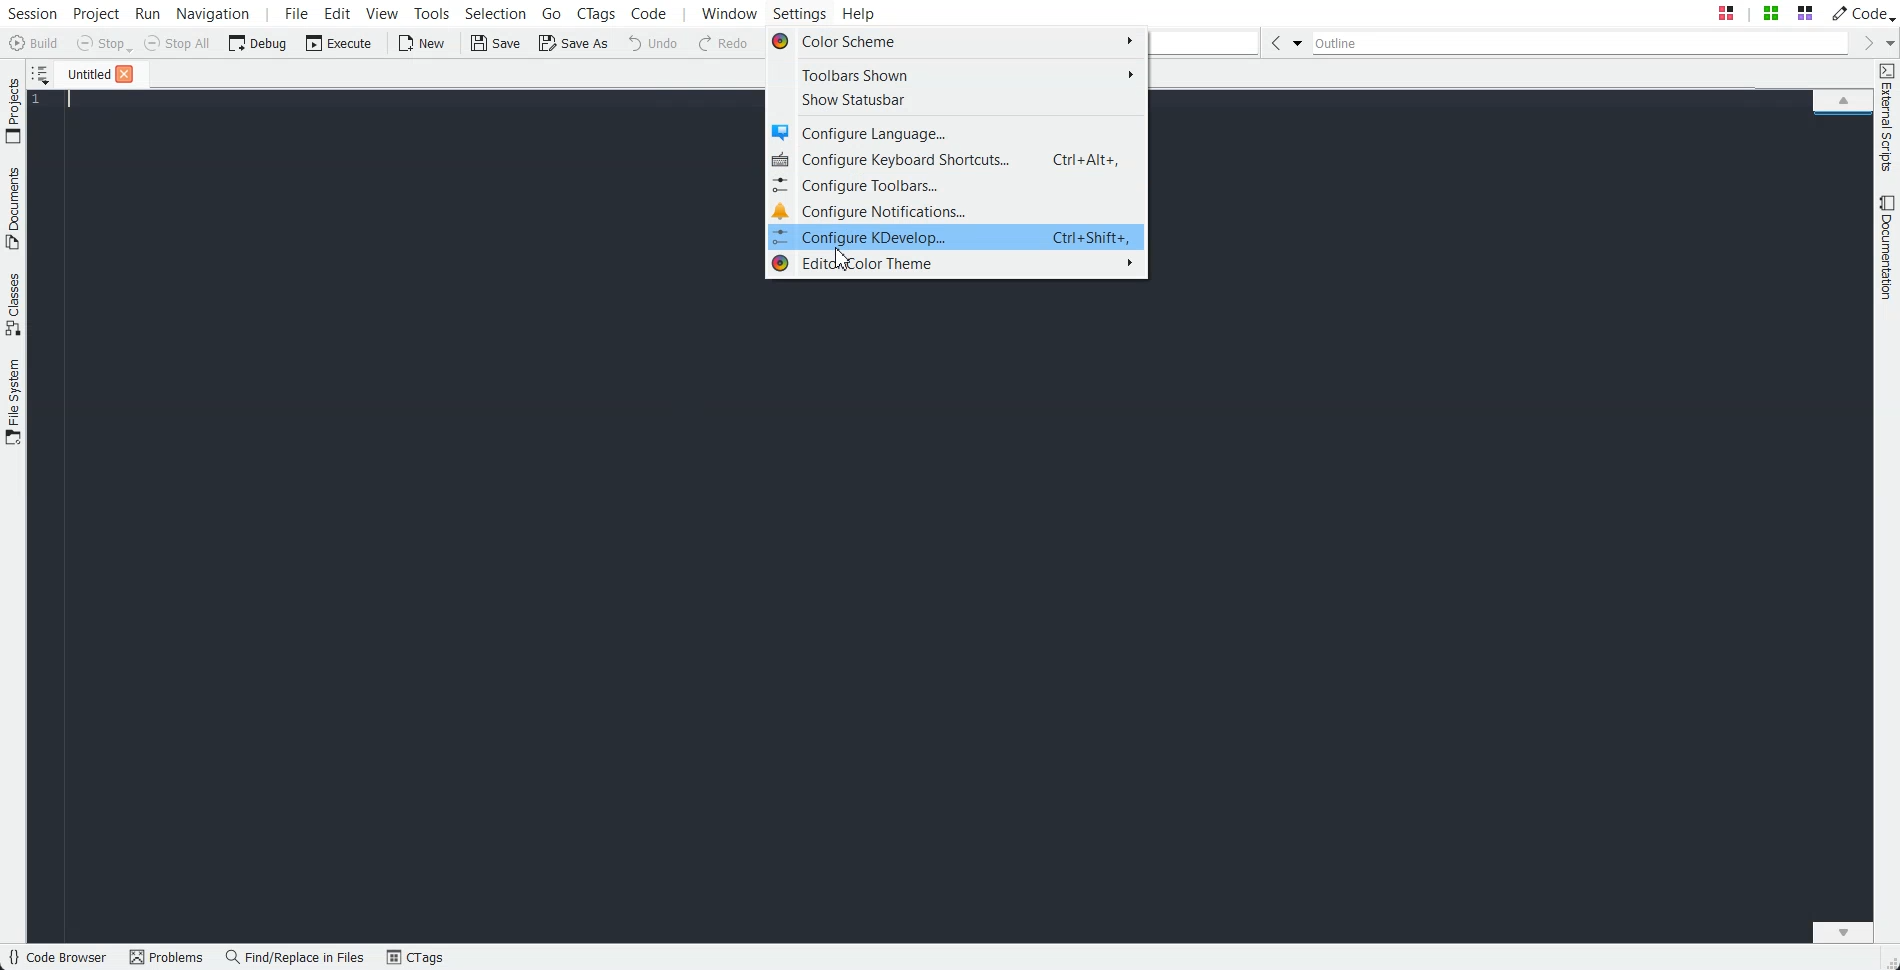  Describe the element at coordinates (956, 130) in the screenshot. I see `Configure Language` at that location.